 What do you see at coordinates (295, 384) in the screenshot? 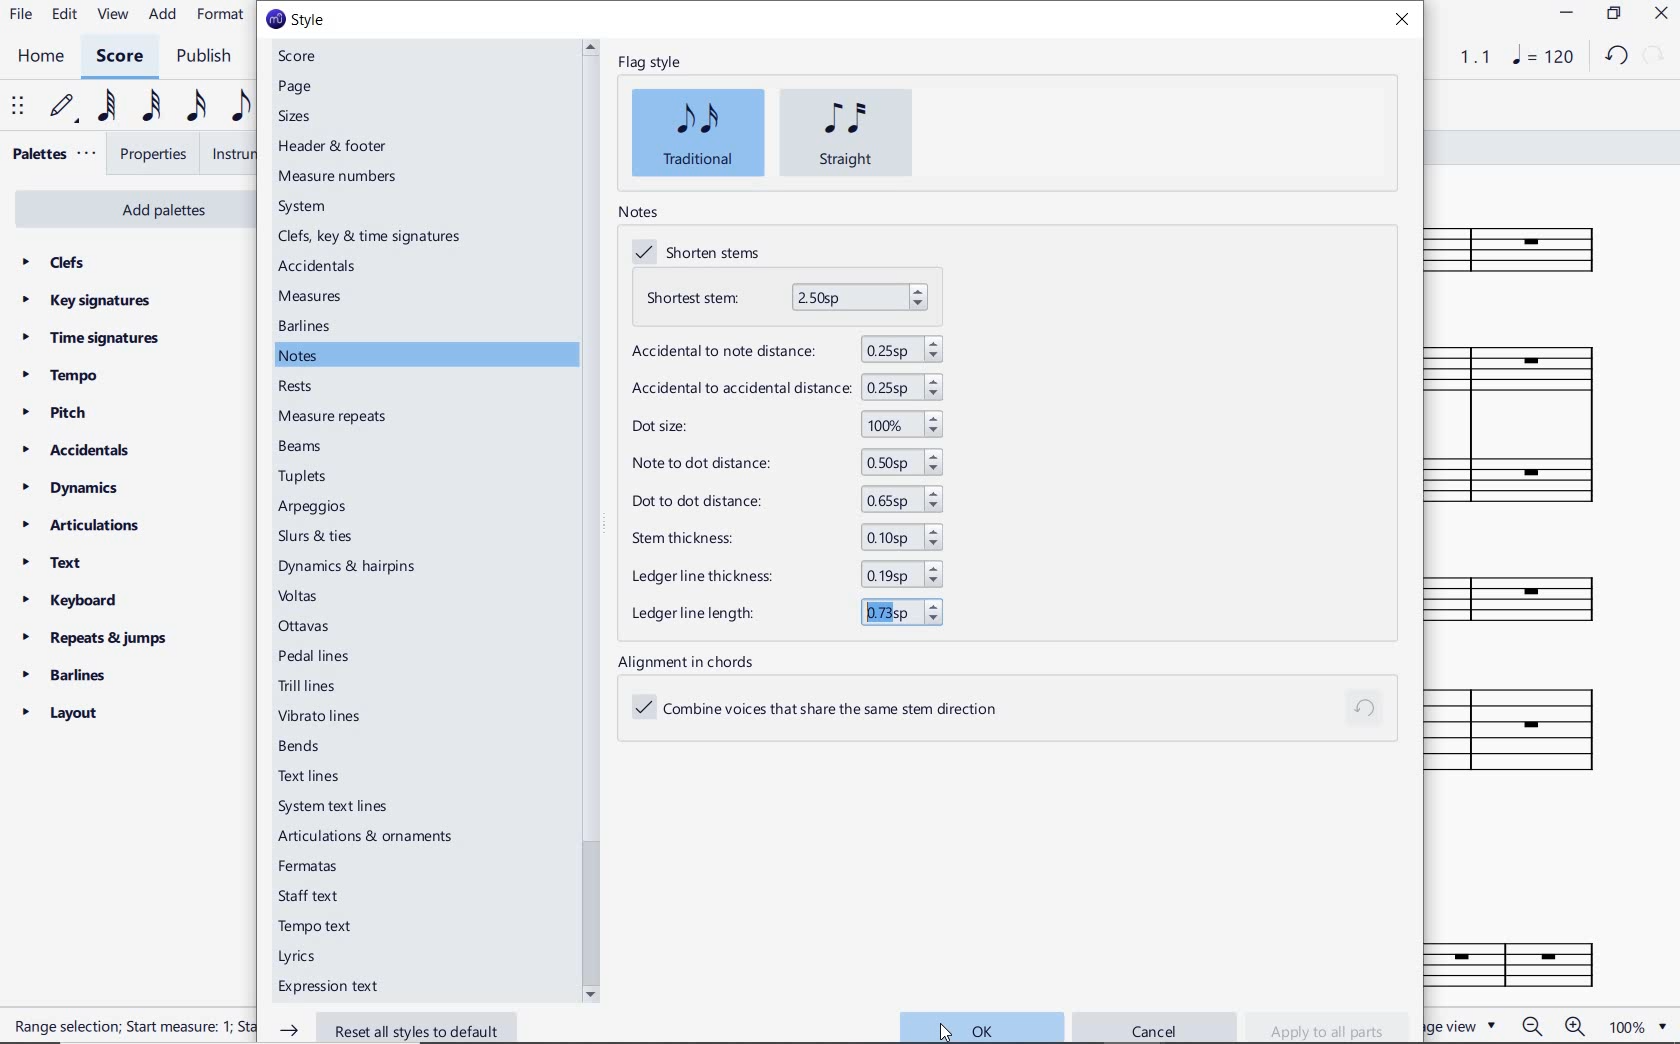
I see `rests` at bounding box center [295, 384].